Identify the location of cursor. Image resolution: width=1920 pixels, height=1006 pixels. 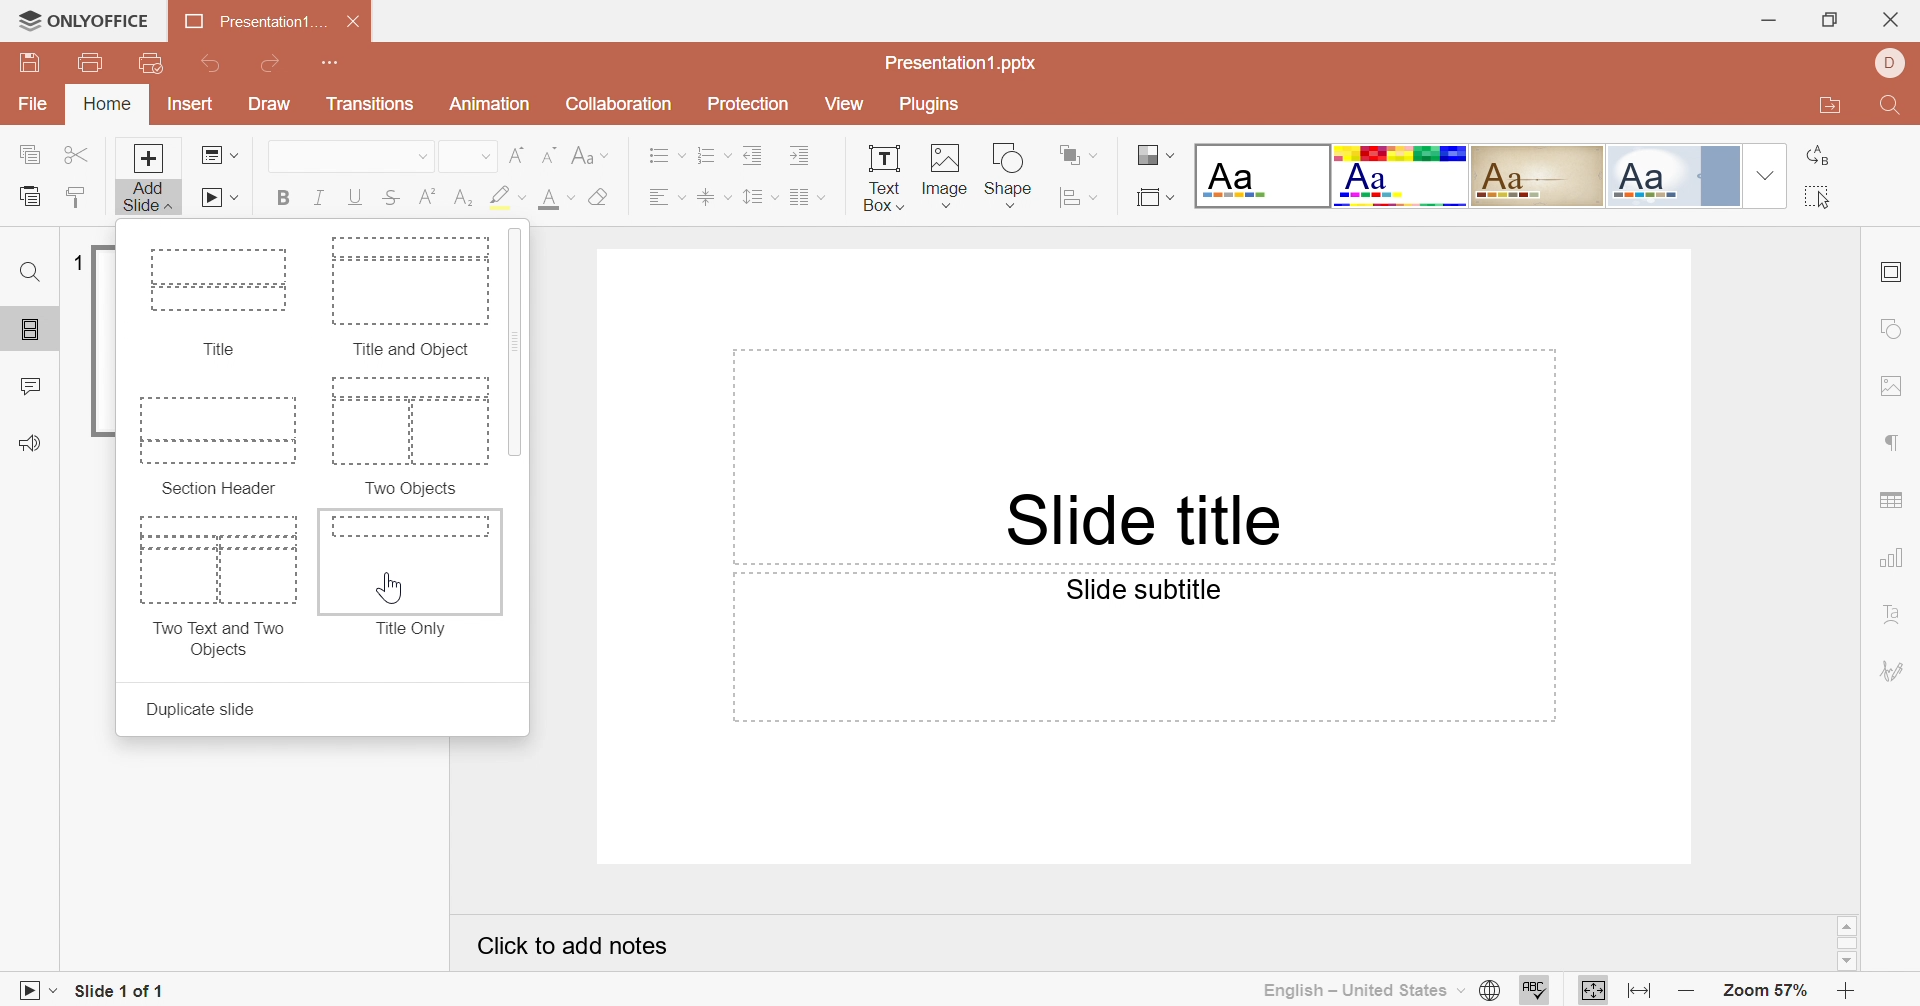
(394, 589).